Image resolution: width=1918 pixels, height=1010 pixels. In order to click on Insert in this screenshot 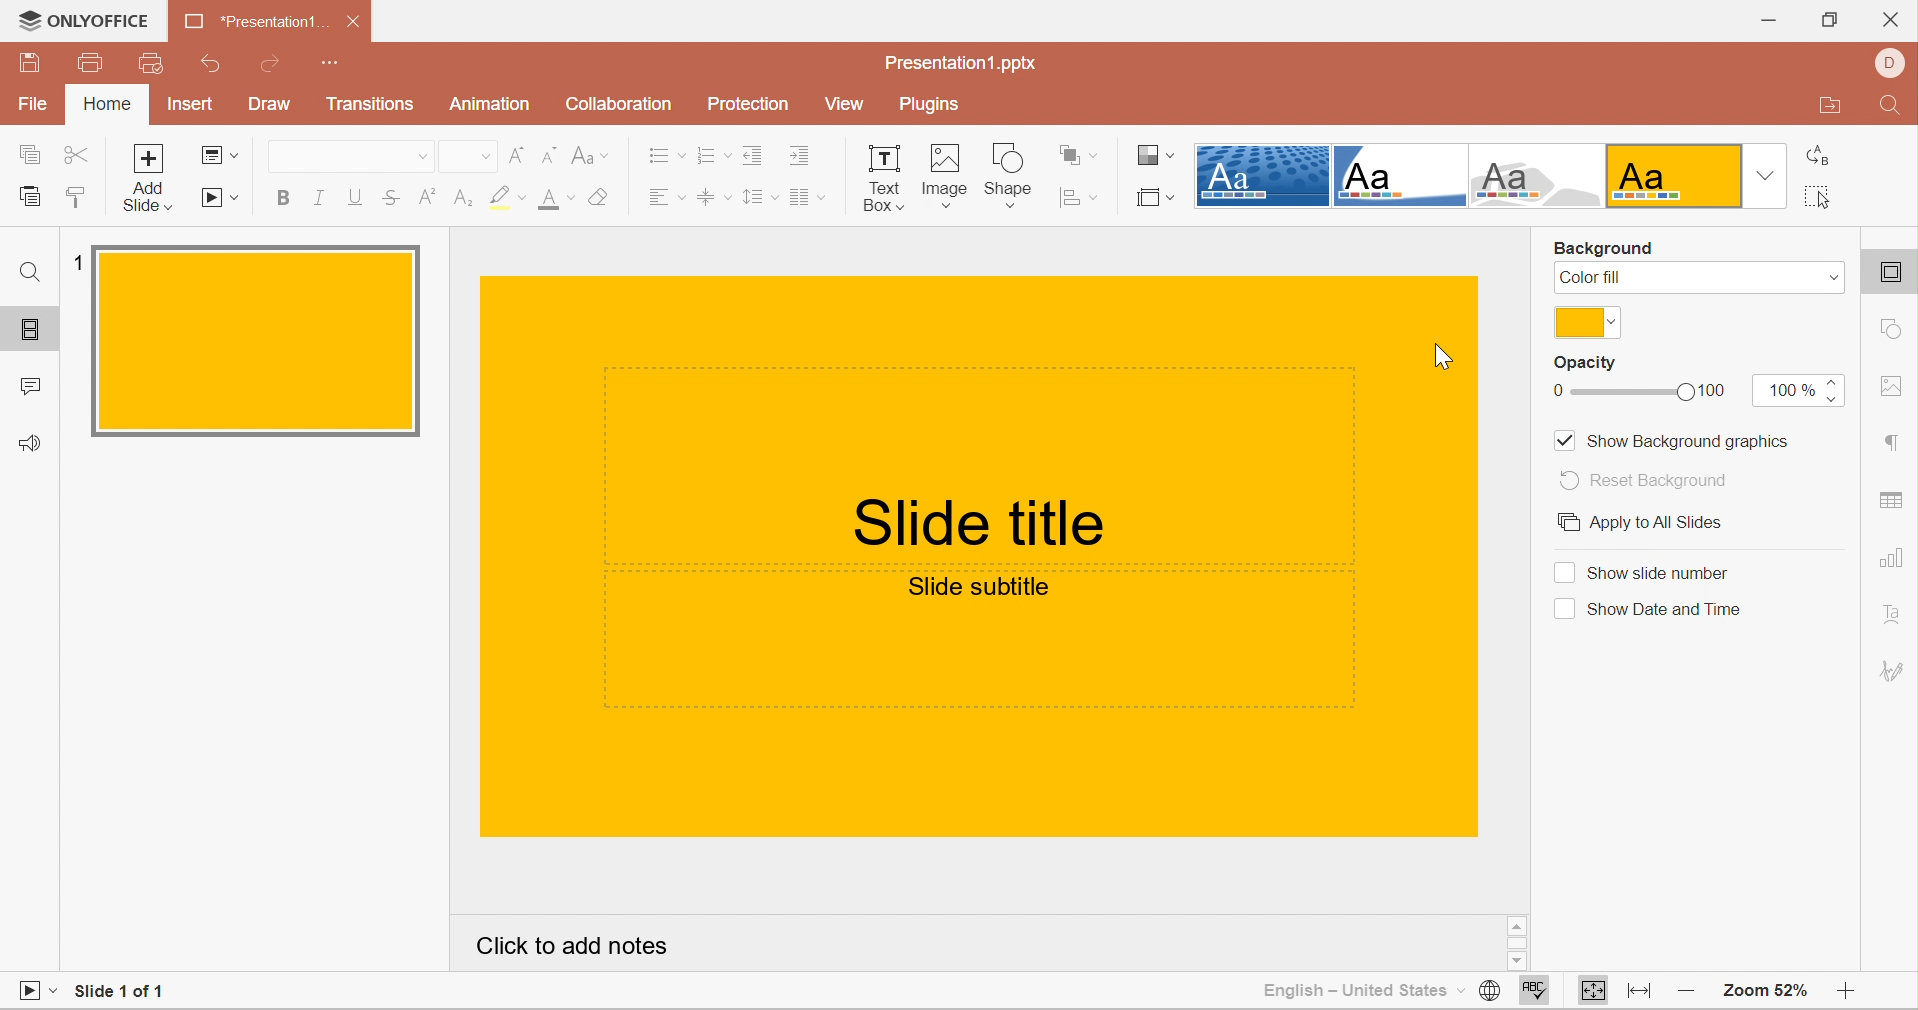, I will do `click(189, 105)`.